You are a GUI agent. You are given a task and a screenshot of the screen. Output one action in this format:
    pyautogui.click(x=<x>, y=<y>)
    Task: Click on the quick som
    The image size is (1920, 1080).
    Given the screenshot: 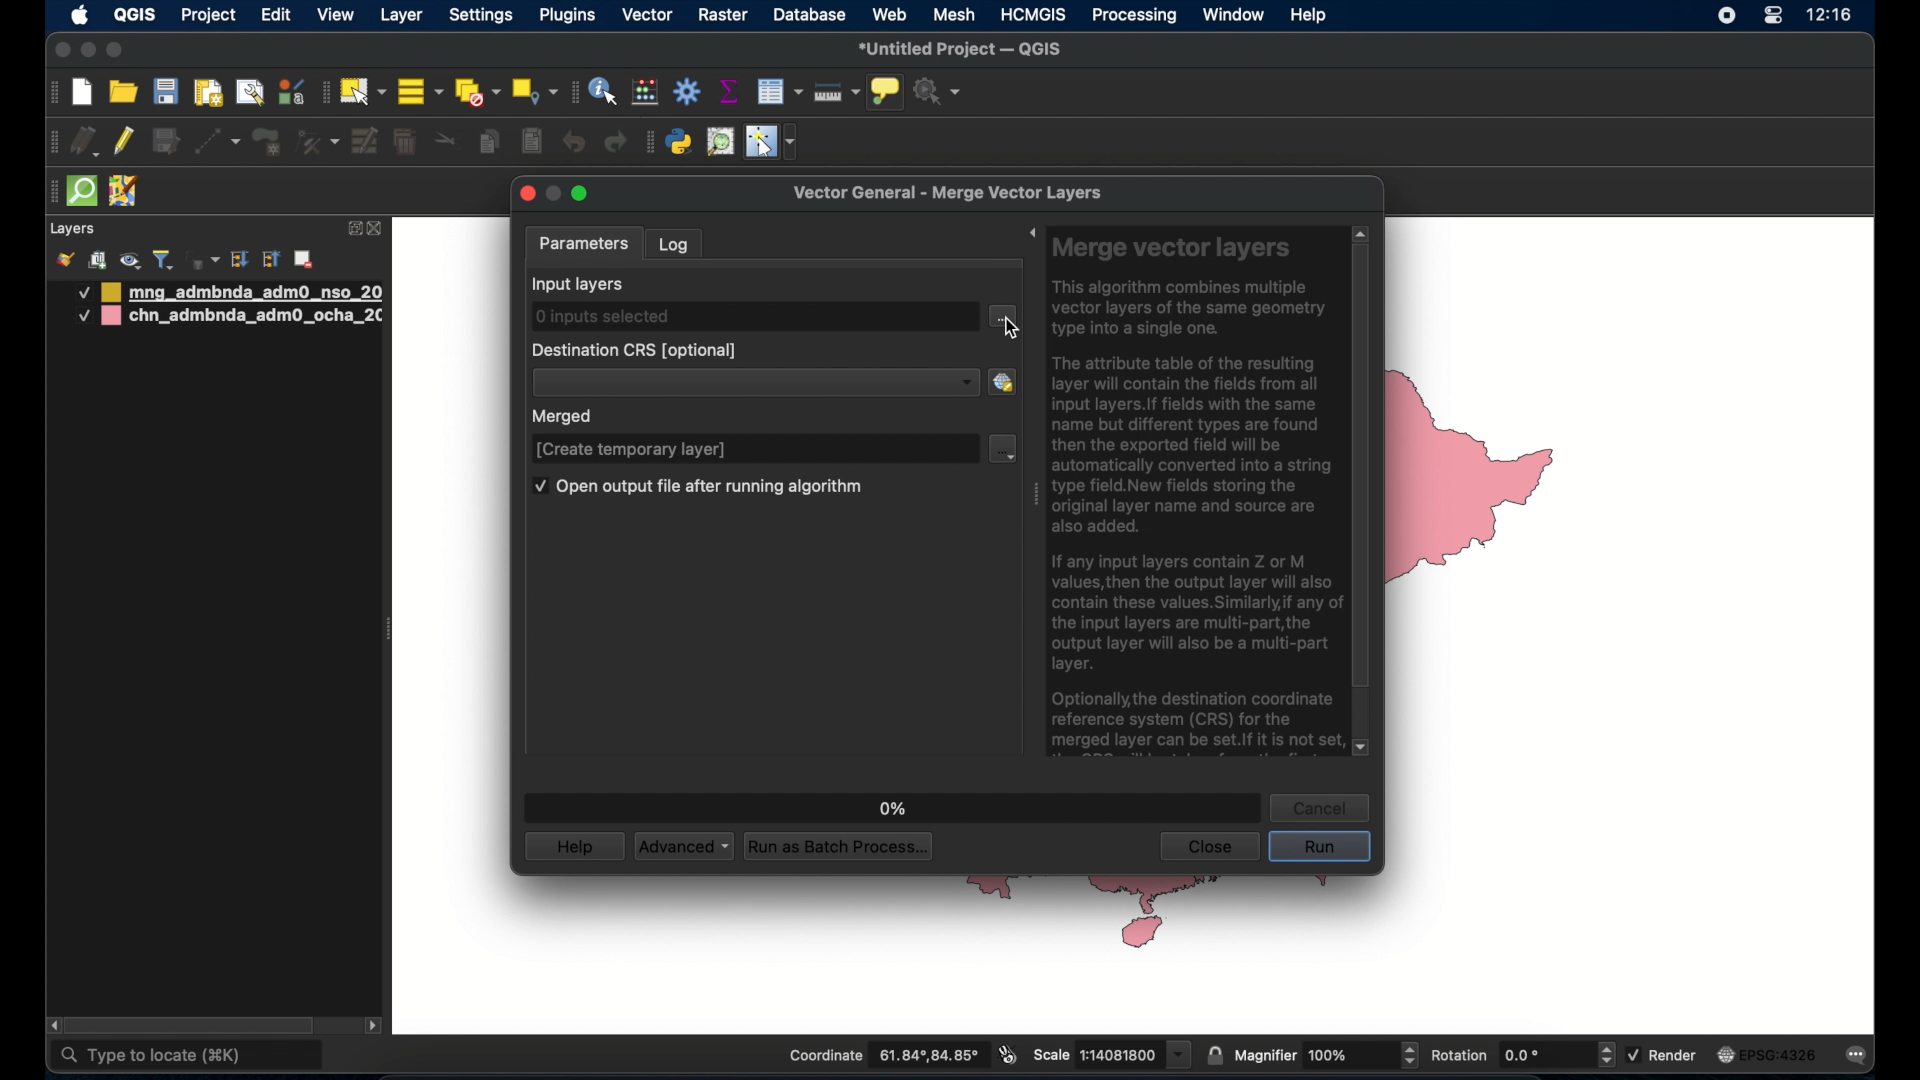 What is the action you would take?
    pyautogui.click(x=80, y=192)
    